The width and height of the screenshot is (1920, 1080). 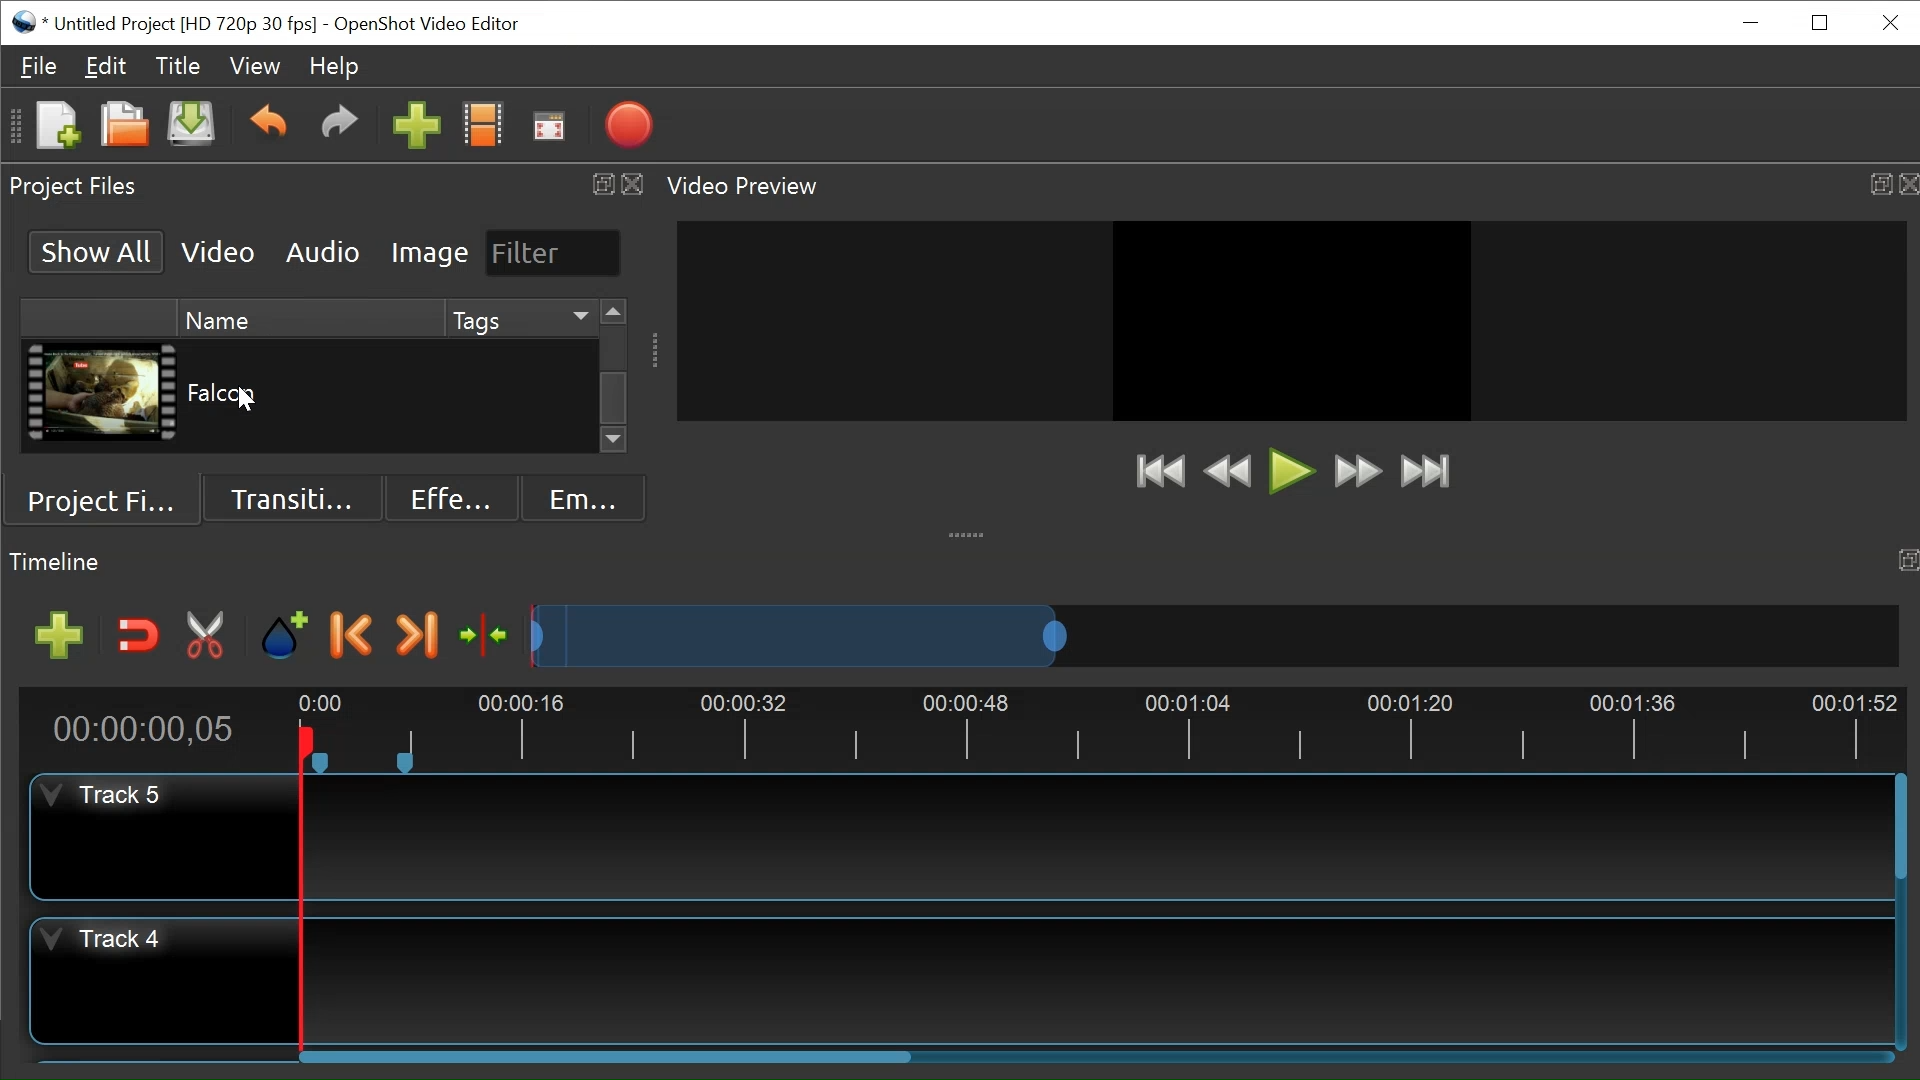 What do you see at coordinates (299, 891) in the screenshot?
I see `Timeline cursor` at bounding box center [299, 891].